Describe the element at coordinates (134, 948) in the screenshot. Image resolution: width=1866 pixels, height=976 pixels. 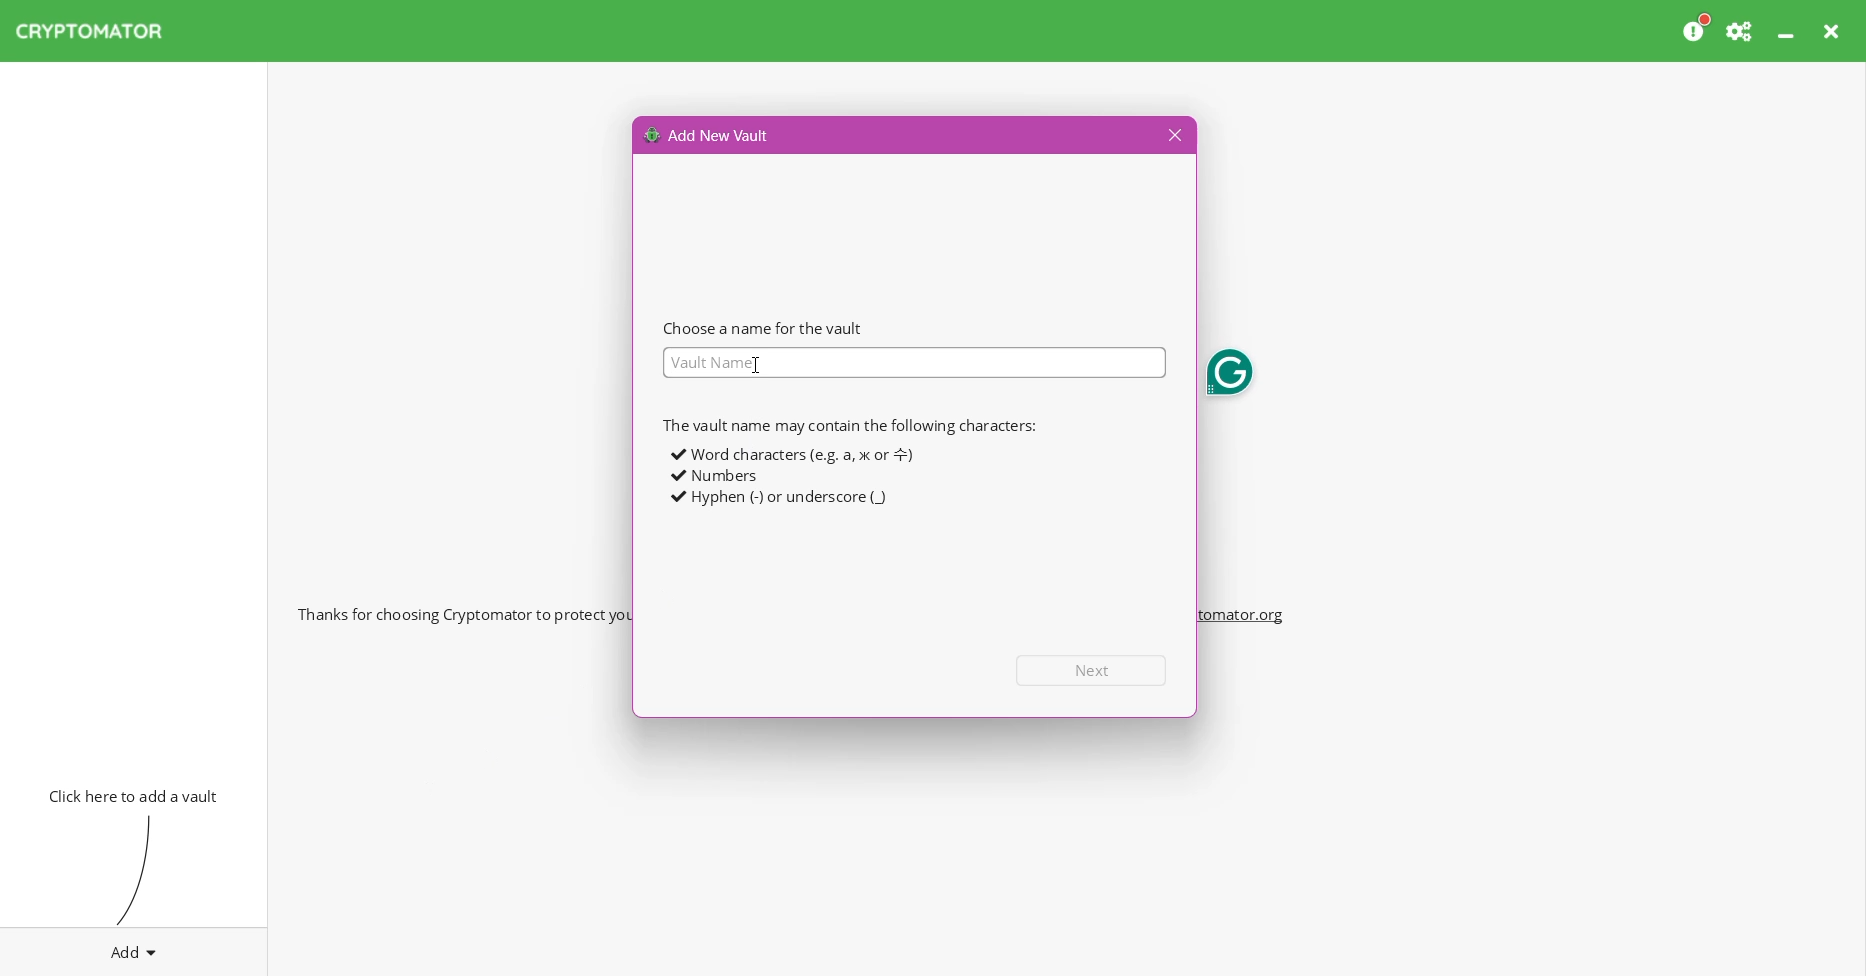
I see `Add` at that location.